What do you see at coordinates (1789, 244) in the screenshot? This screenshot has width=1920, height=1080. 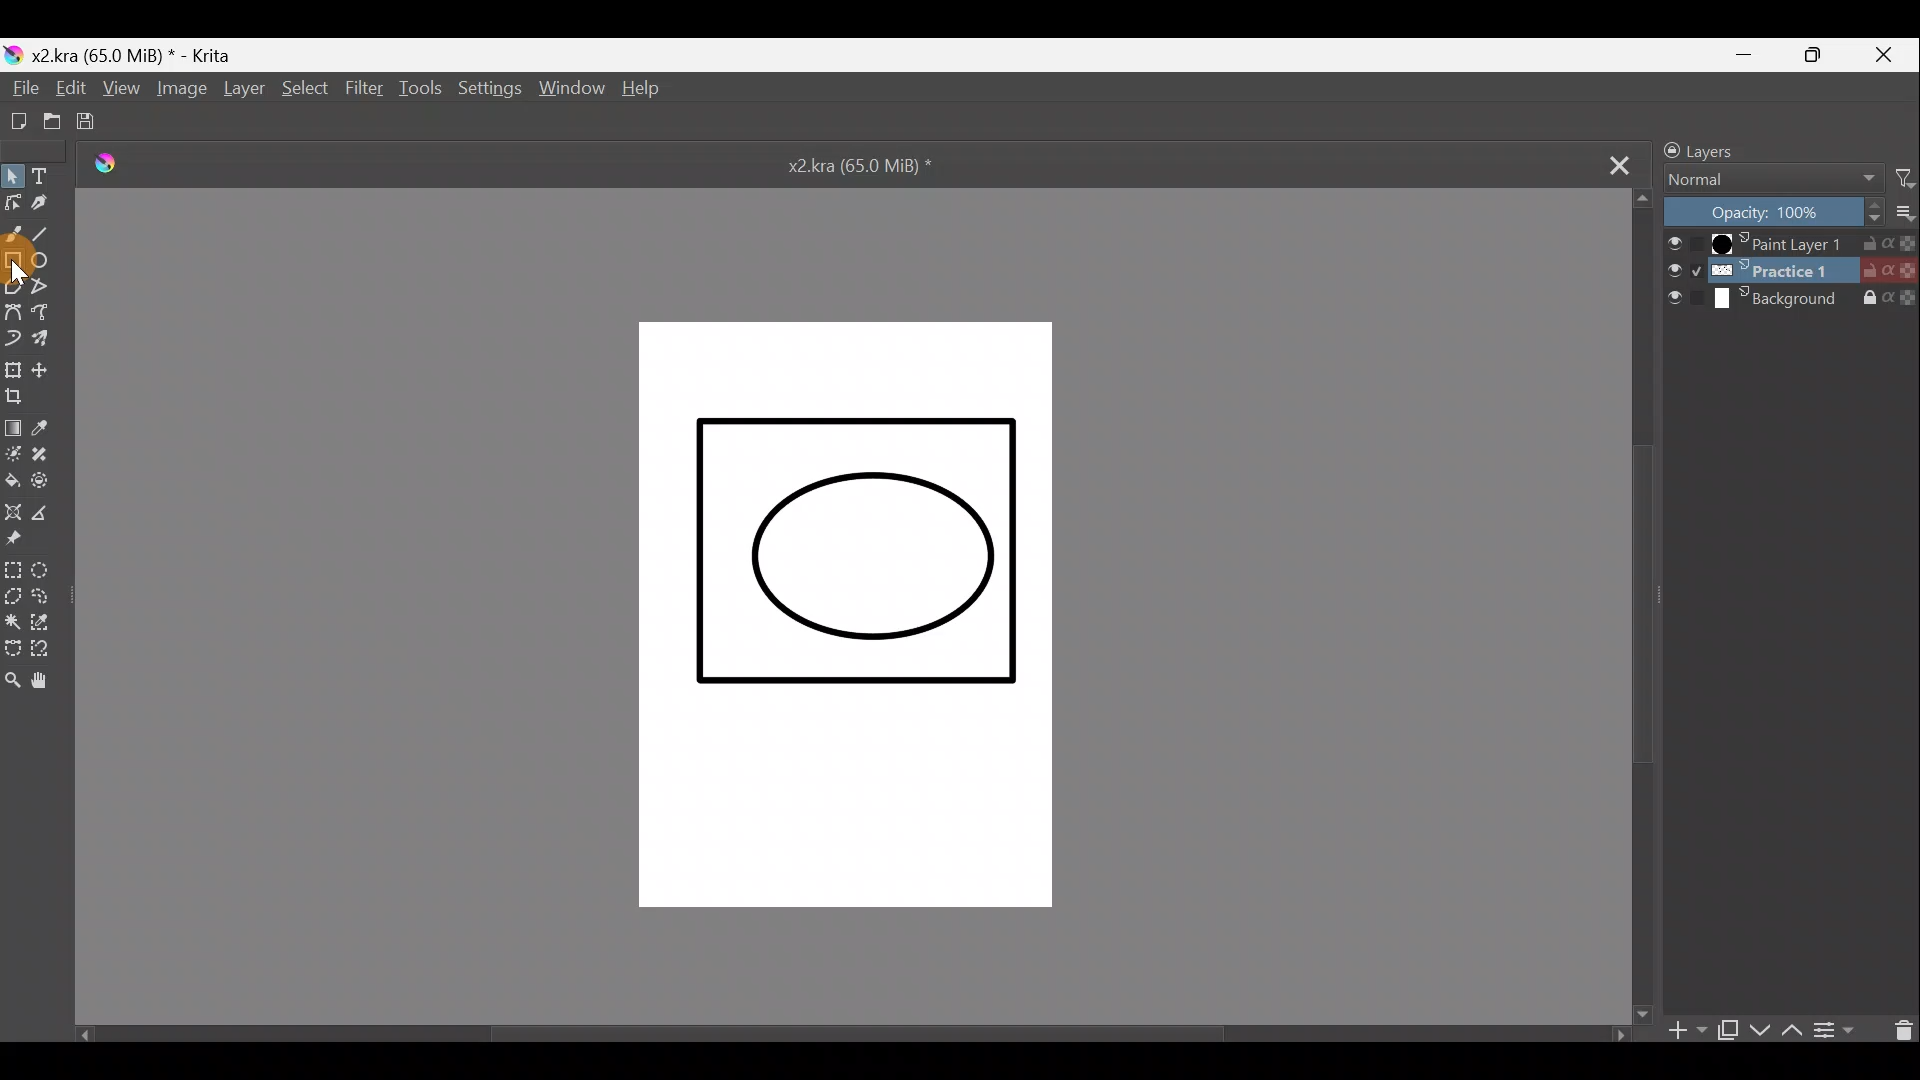 I see `Paint Layer 1` at bounding box center [1789, 244].